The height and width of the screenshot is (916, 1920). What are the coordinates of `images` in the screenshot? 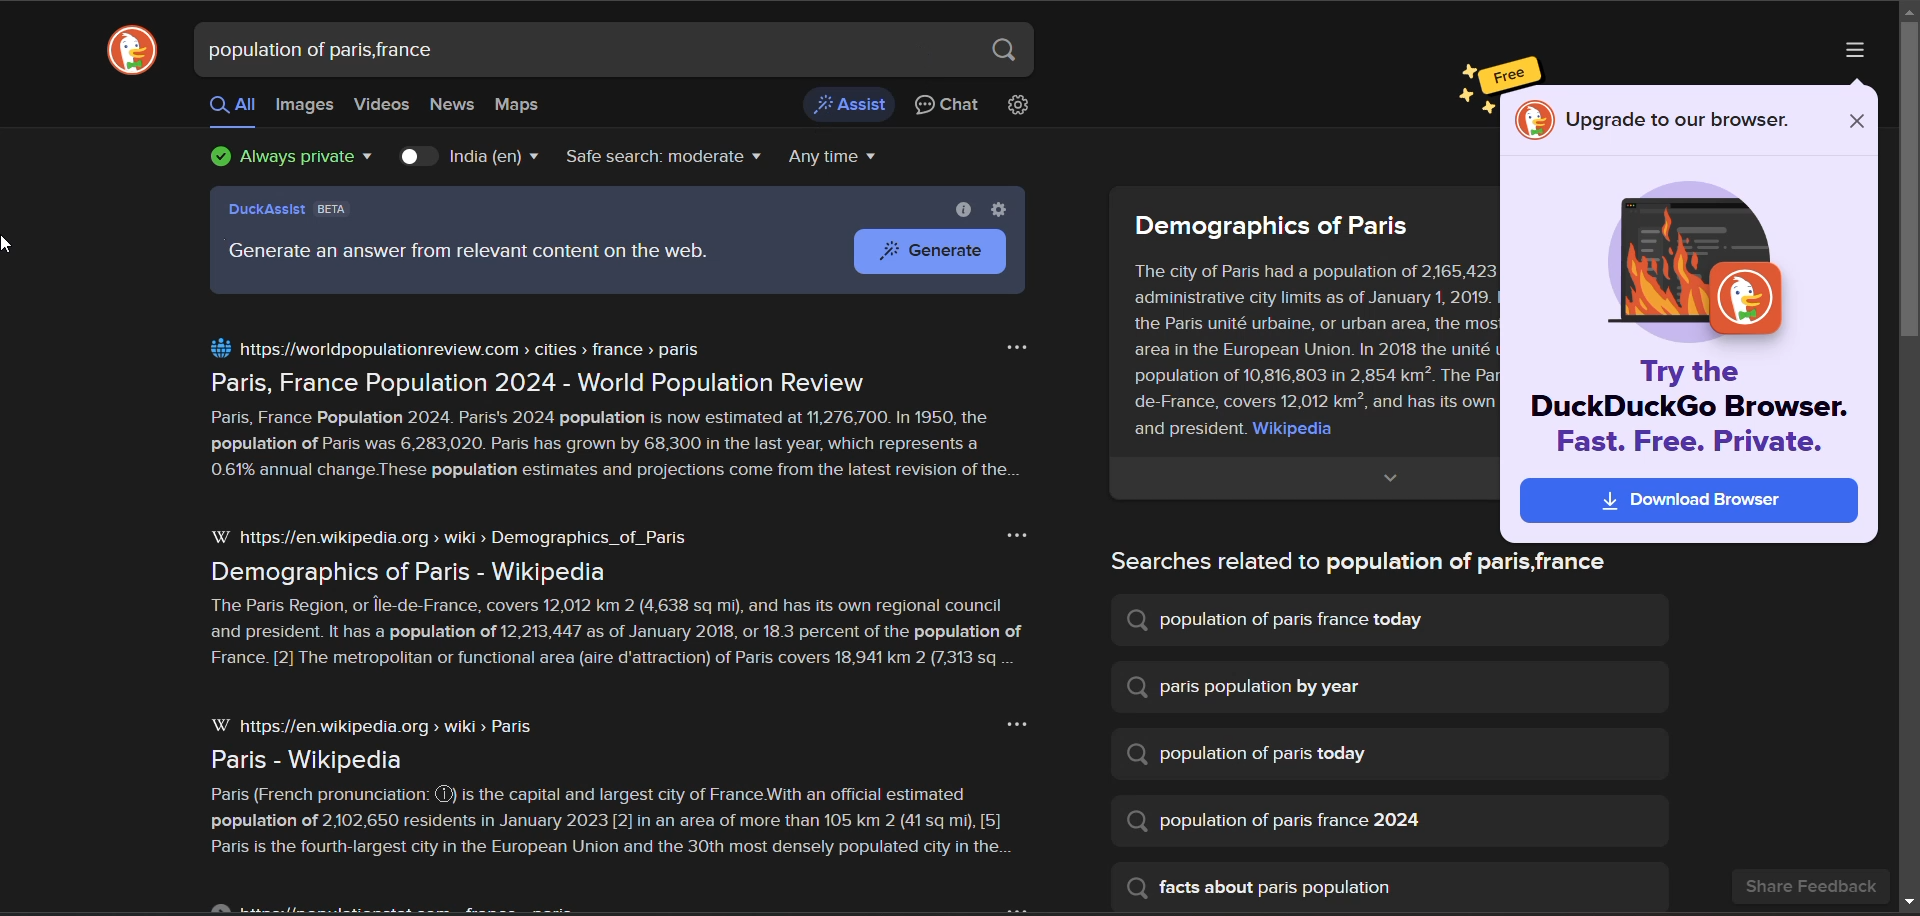 It's located at (305, 107).